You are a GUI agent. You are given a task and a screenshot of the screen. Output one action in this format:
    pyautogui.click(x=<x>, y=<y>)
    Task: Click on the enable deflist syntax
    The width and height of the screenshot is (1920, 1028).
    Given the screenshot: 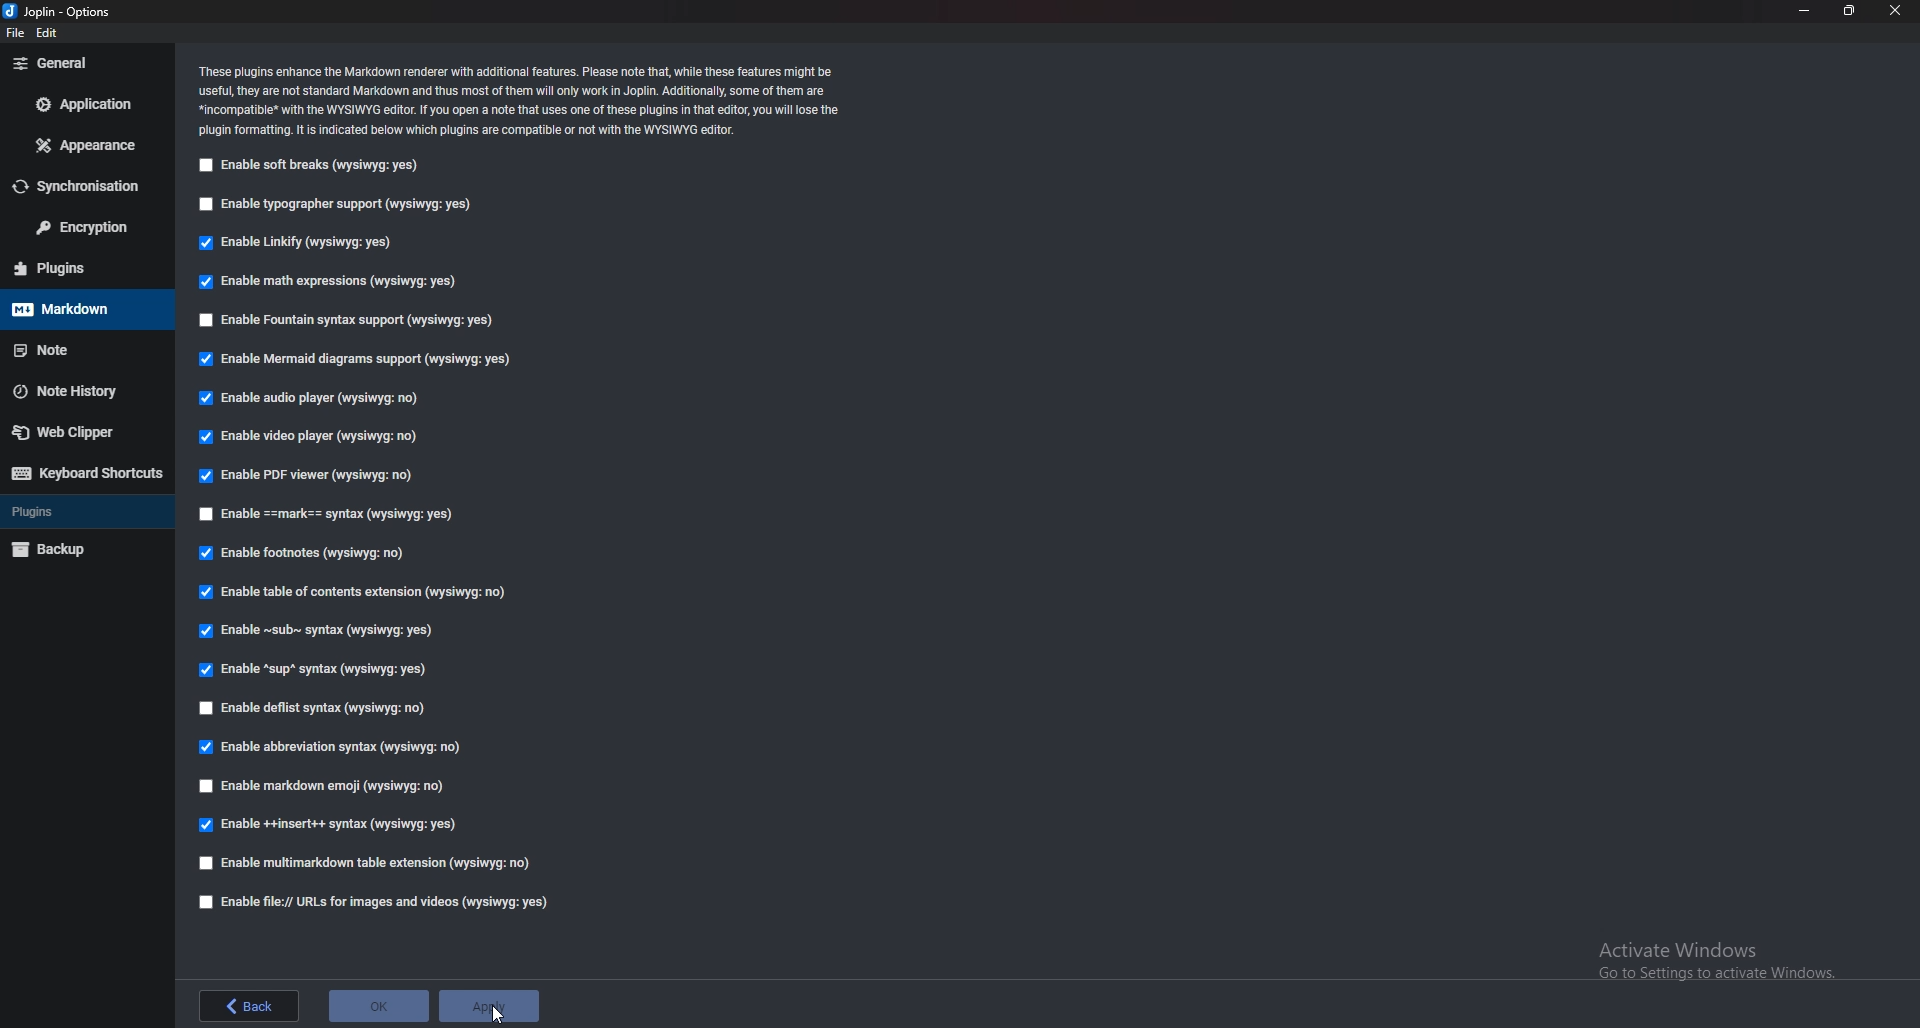 What is the action you would take?
    pyautogui.click(x=317, y=709)
    